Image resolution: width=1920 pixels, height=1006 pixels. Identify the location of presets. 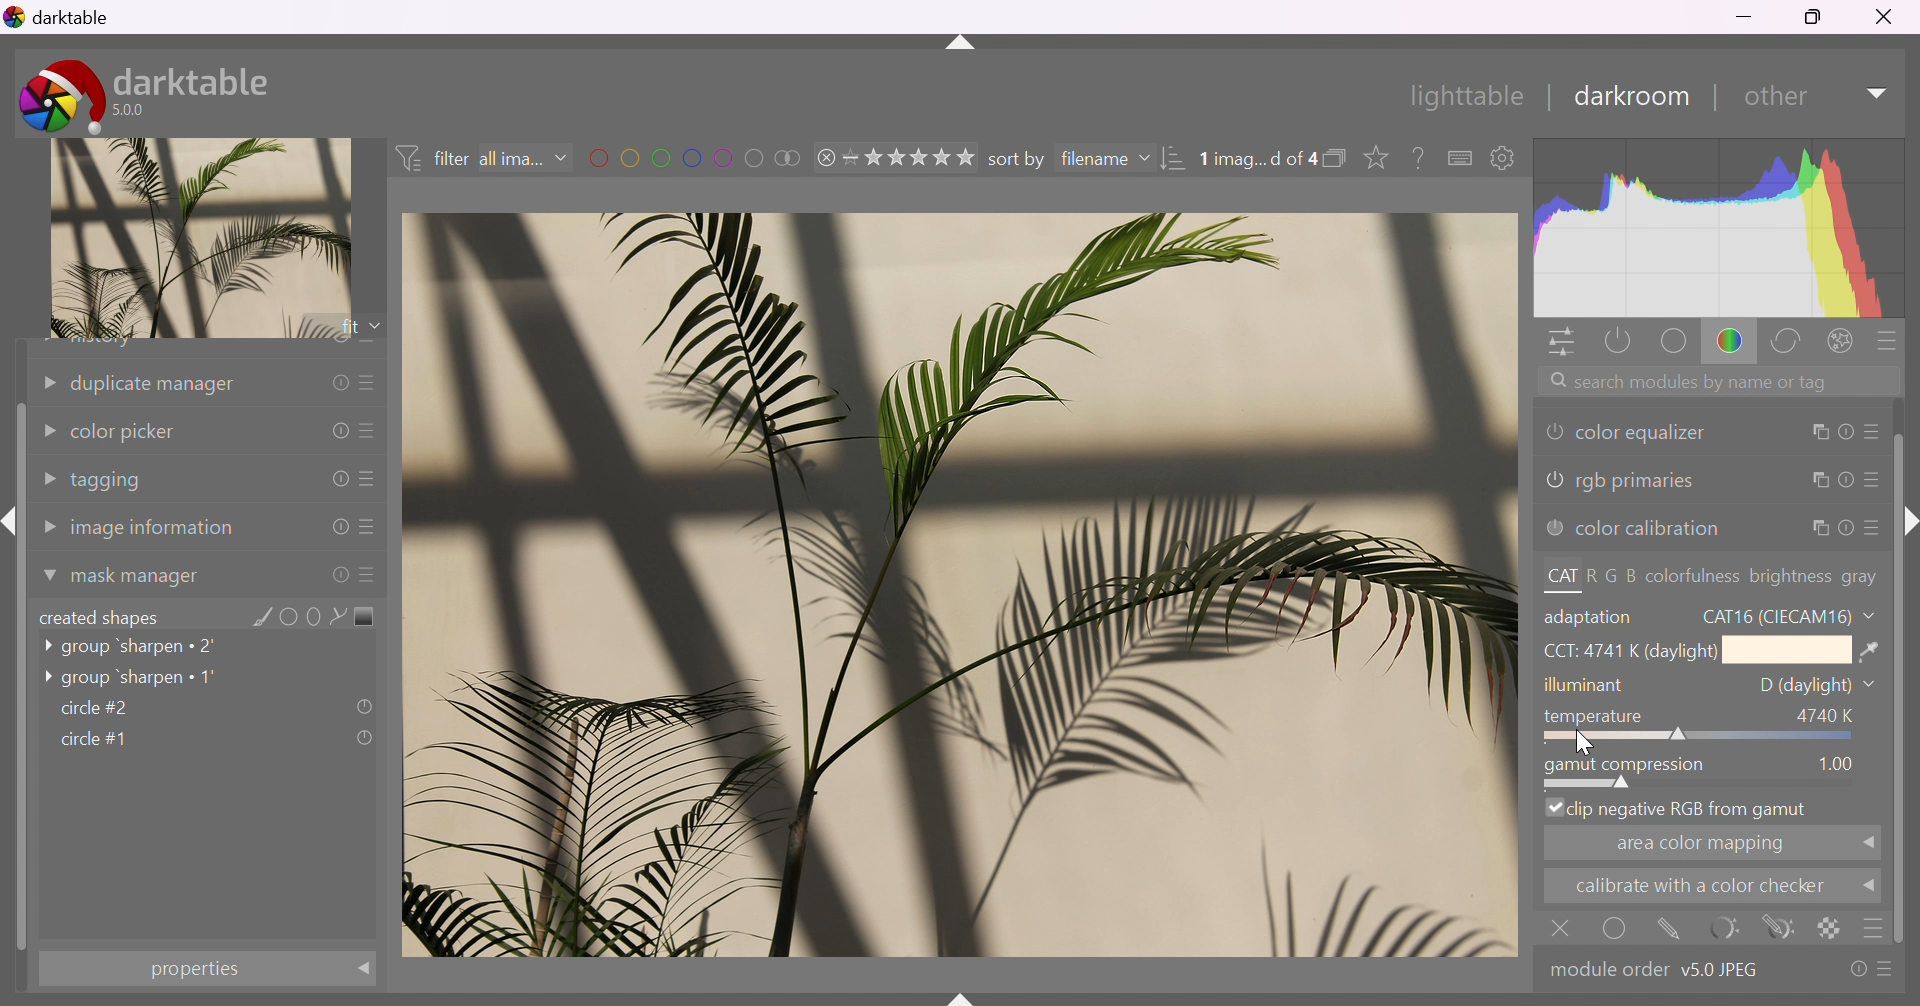
(1888, 343).